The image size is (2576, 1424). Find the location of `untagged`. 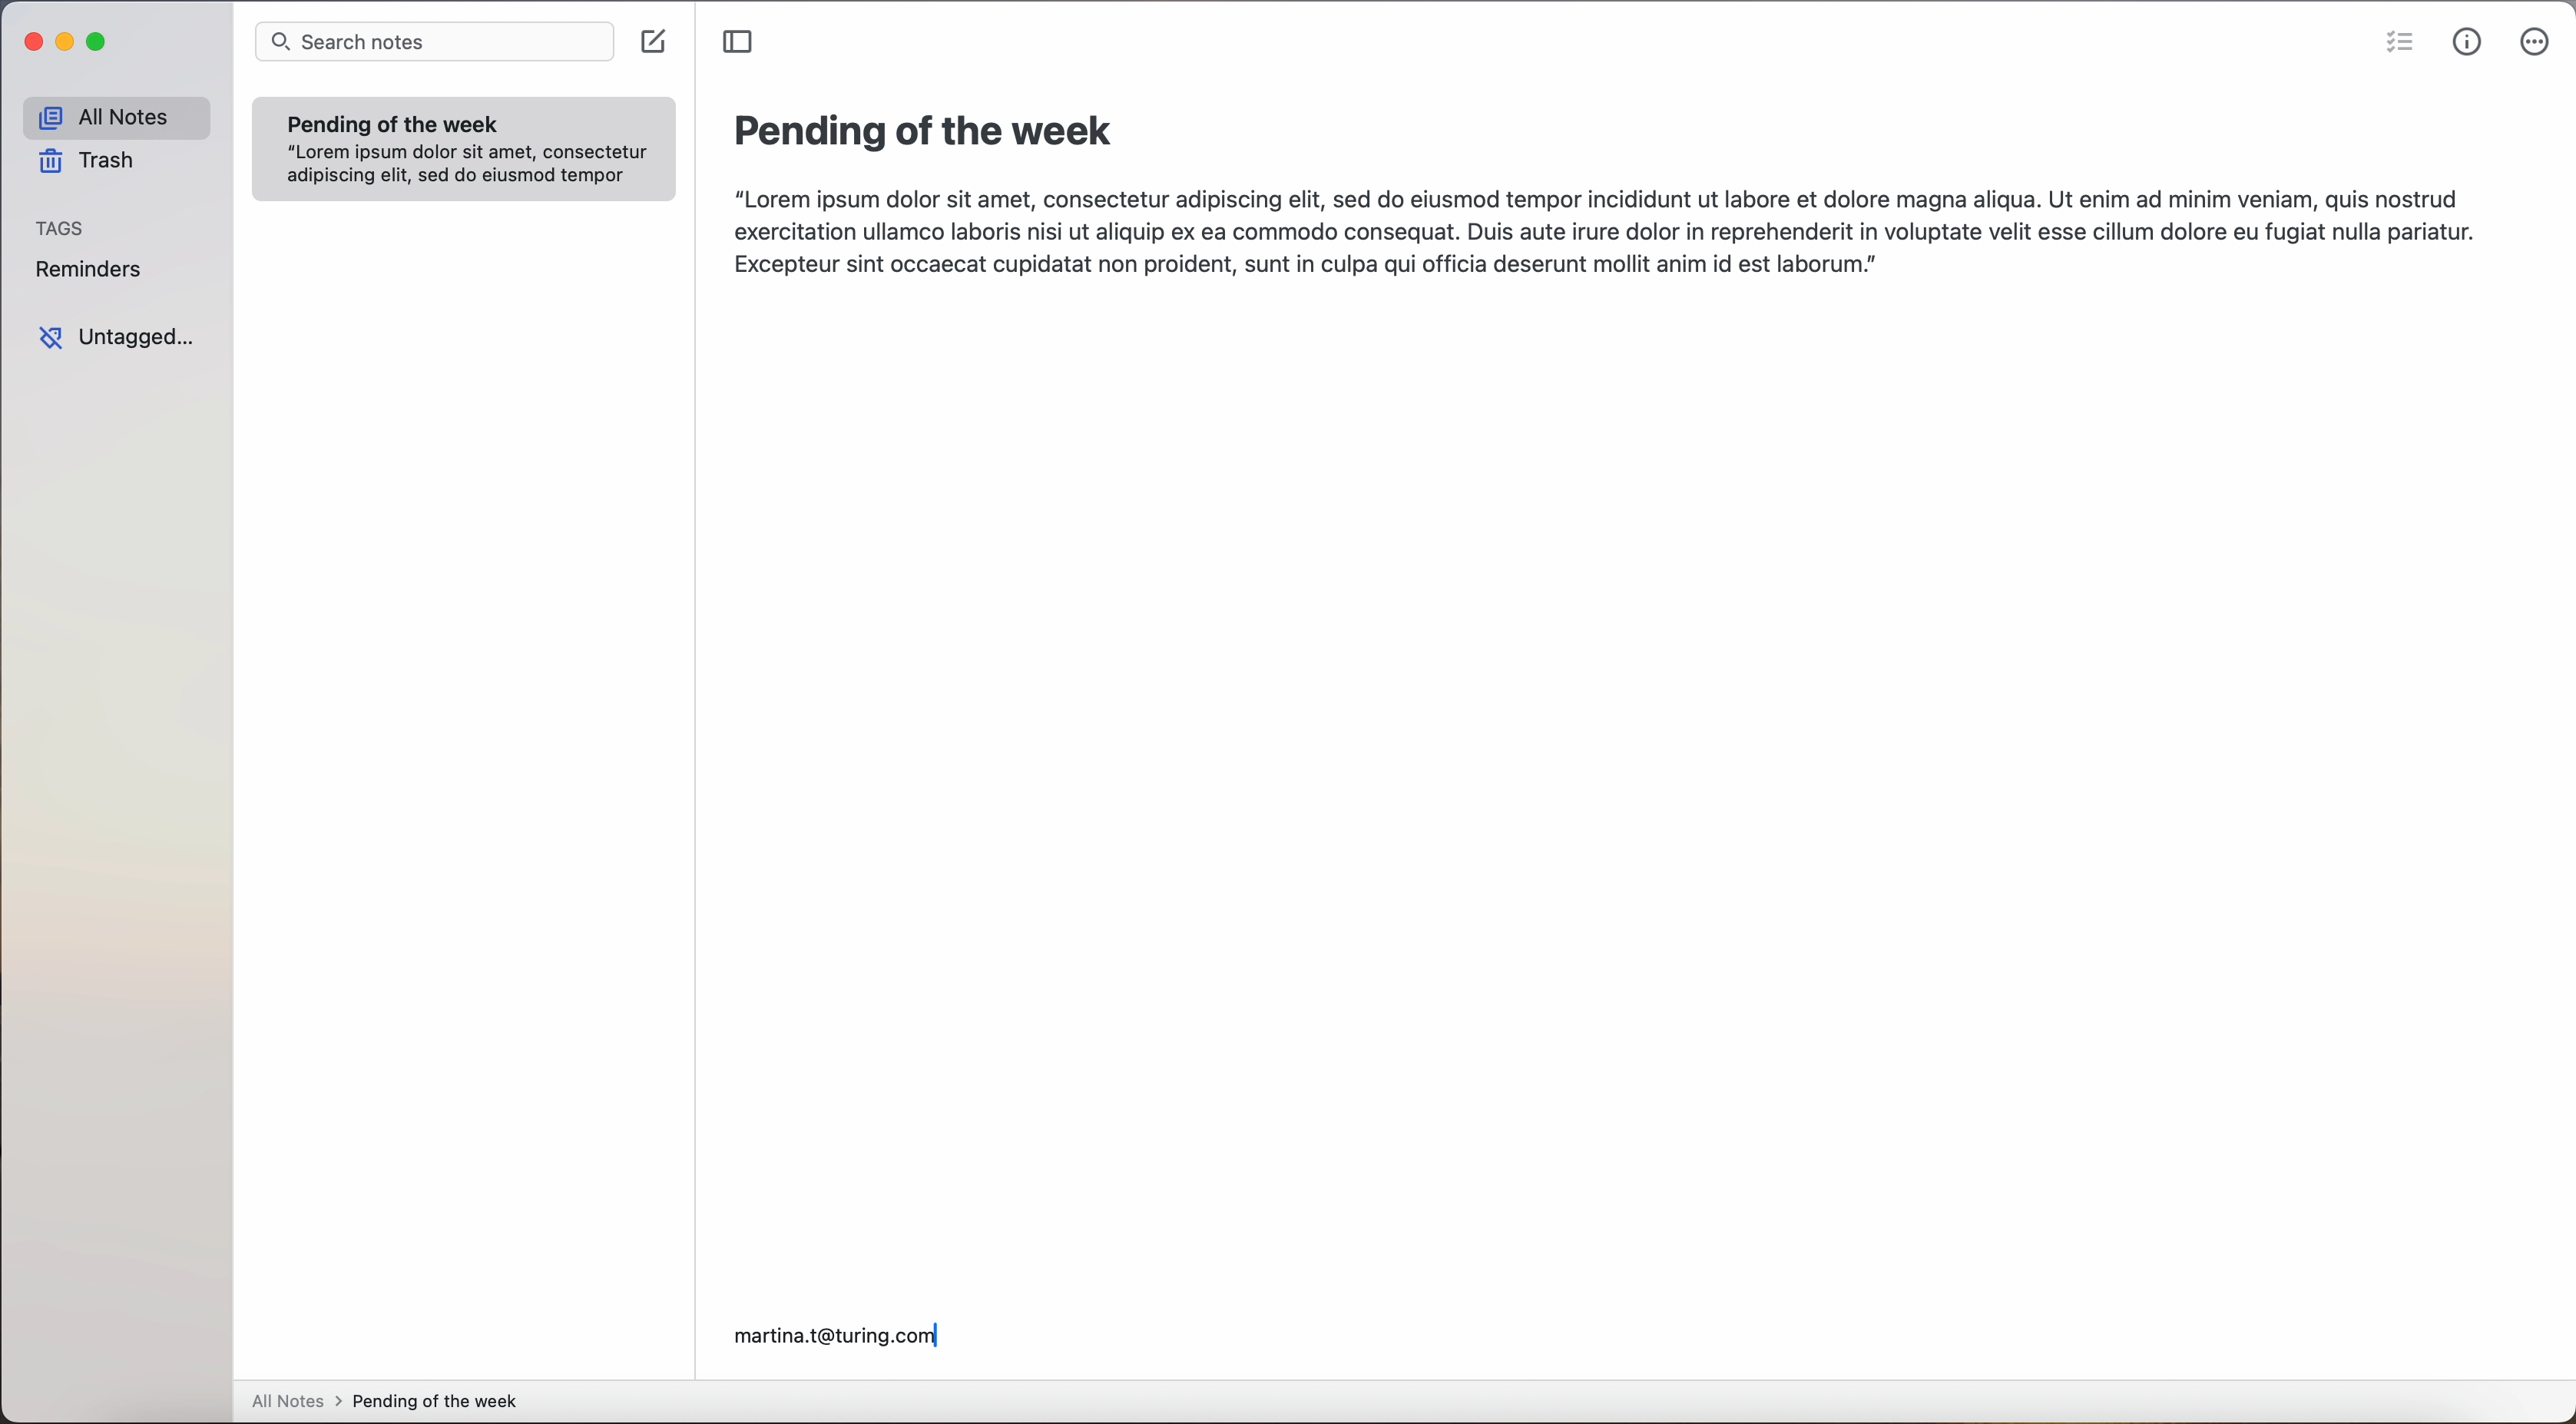

untagged is located at coordinates (121, 340).